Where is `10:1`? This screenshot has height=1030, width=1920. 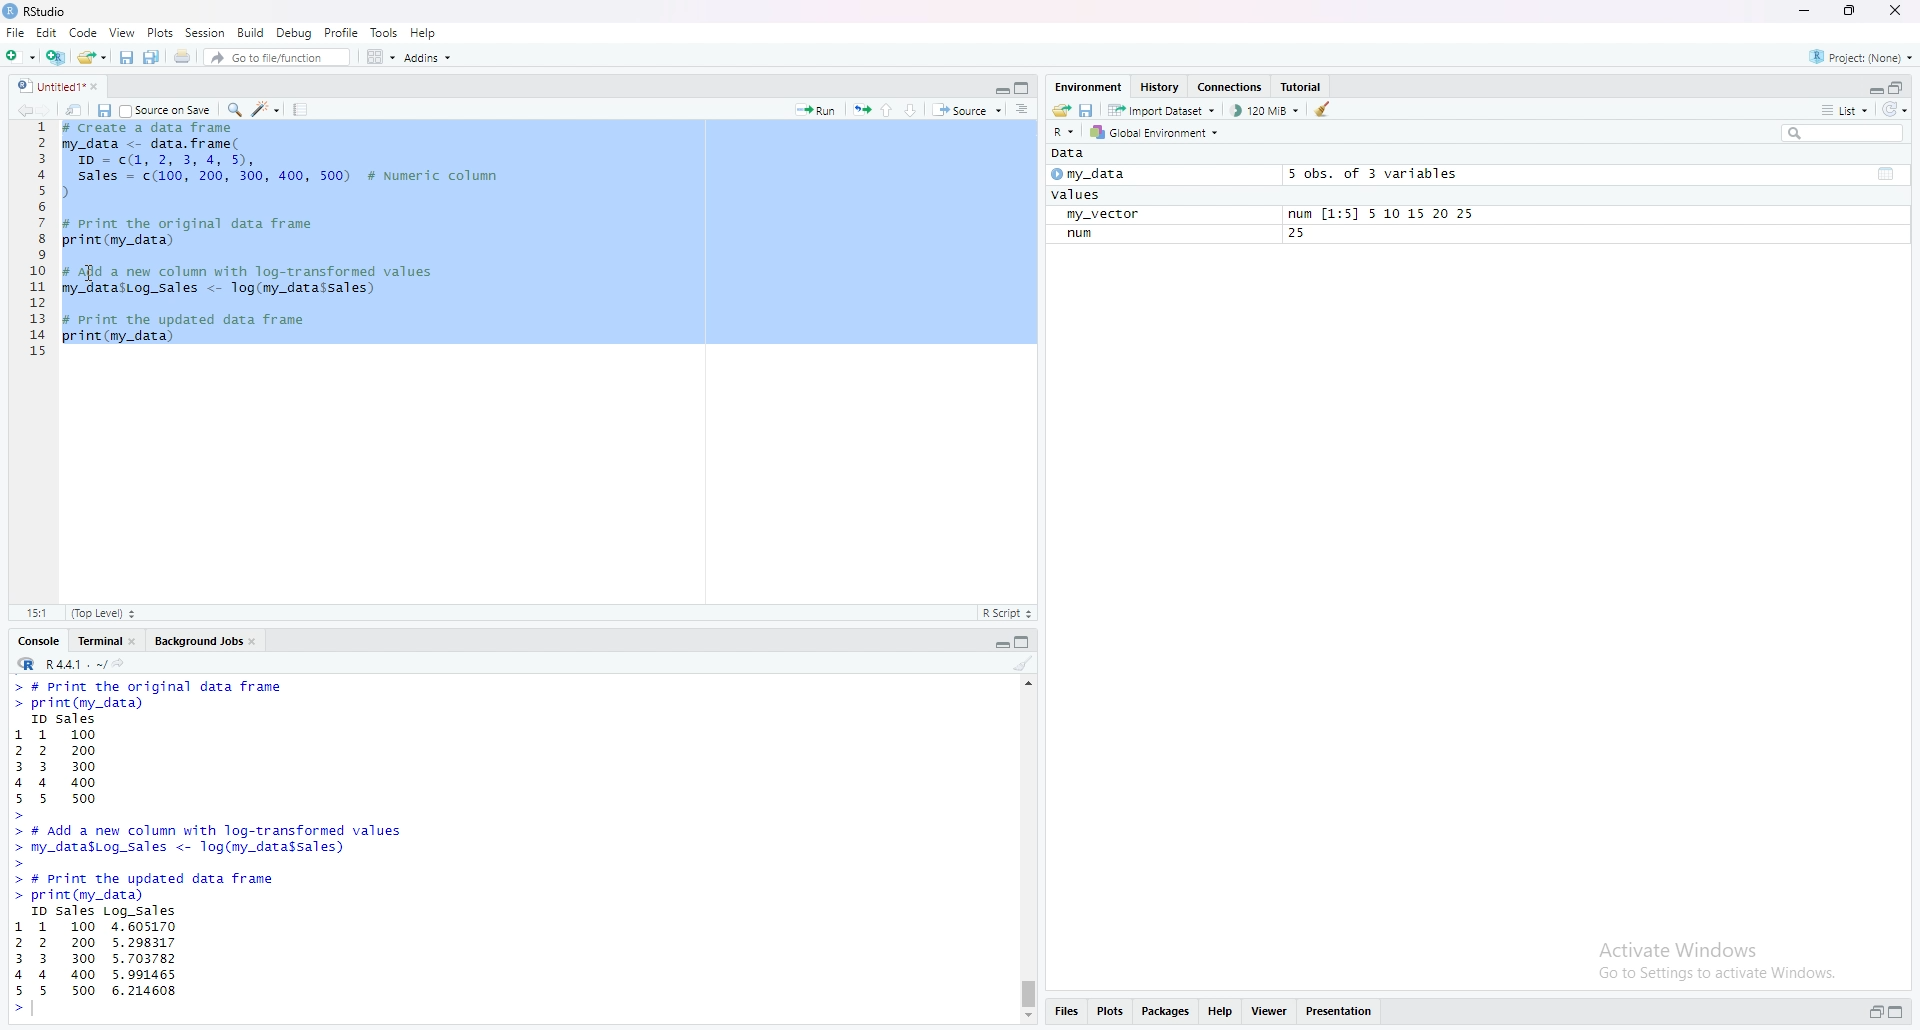 10:1 is located at coordinates (35, 614).